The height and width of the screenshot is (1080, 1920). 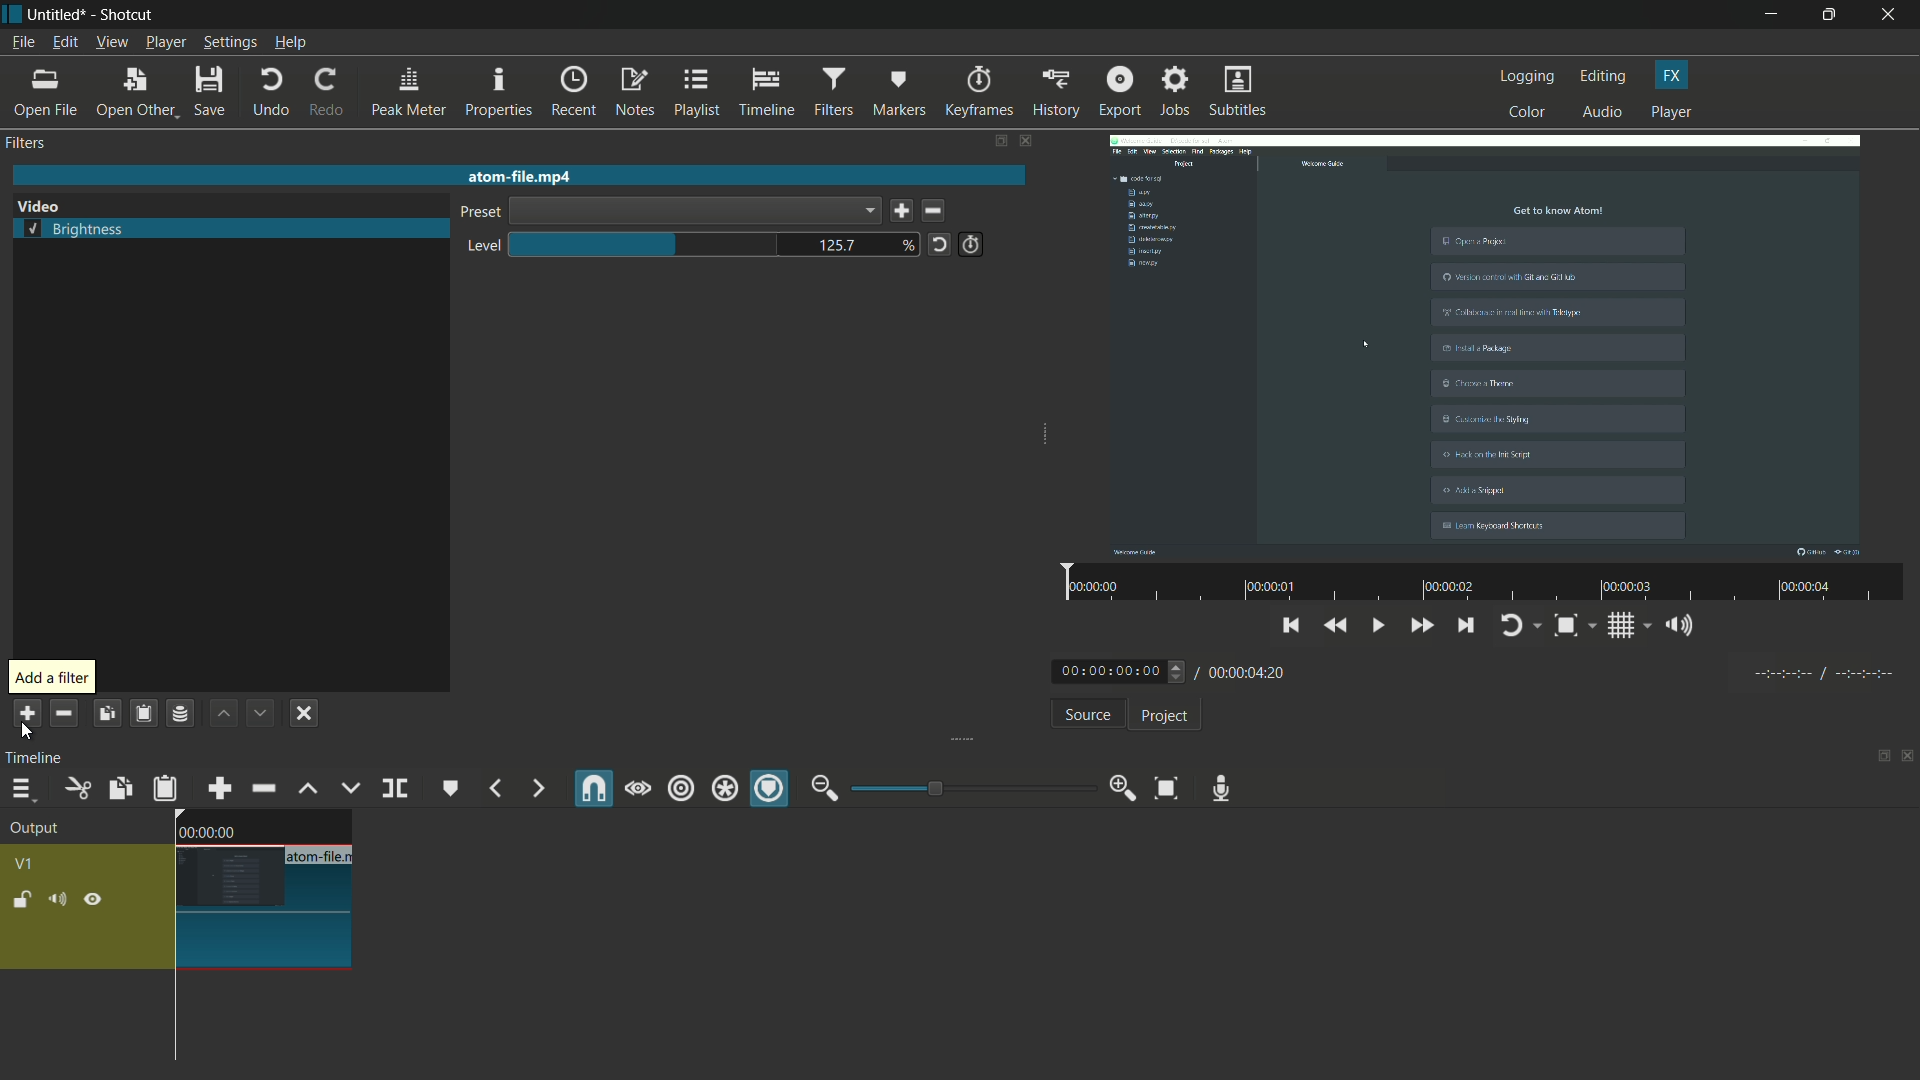 I want to click on editing, so click(x=1604, y=76).